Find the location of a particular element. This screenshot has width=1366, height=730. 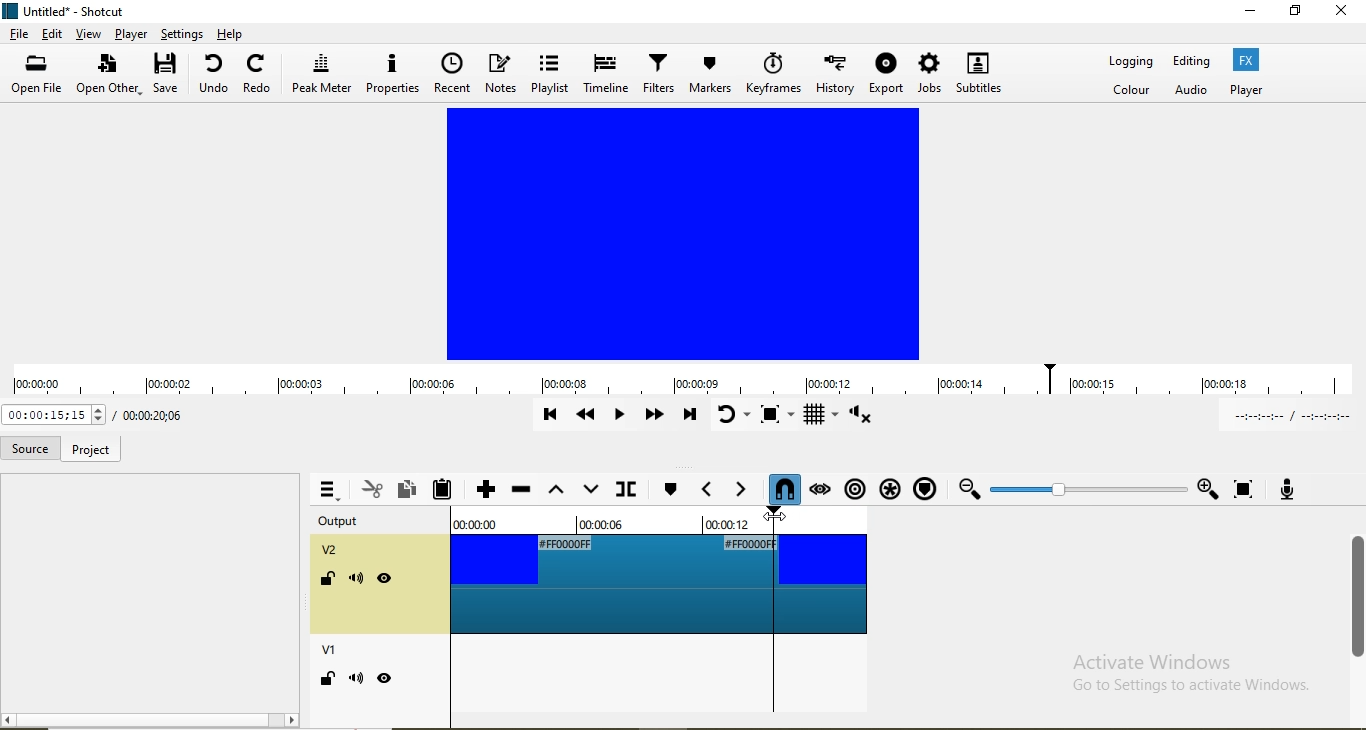

Scrub while dragging is located at coordinates (820, 486).